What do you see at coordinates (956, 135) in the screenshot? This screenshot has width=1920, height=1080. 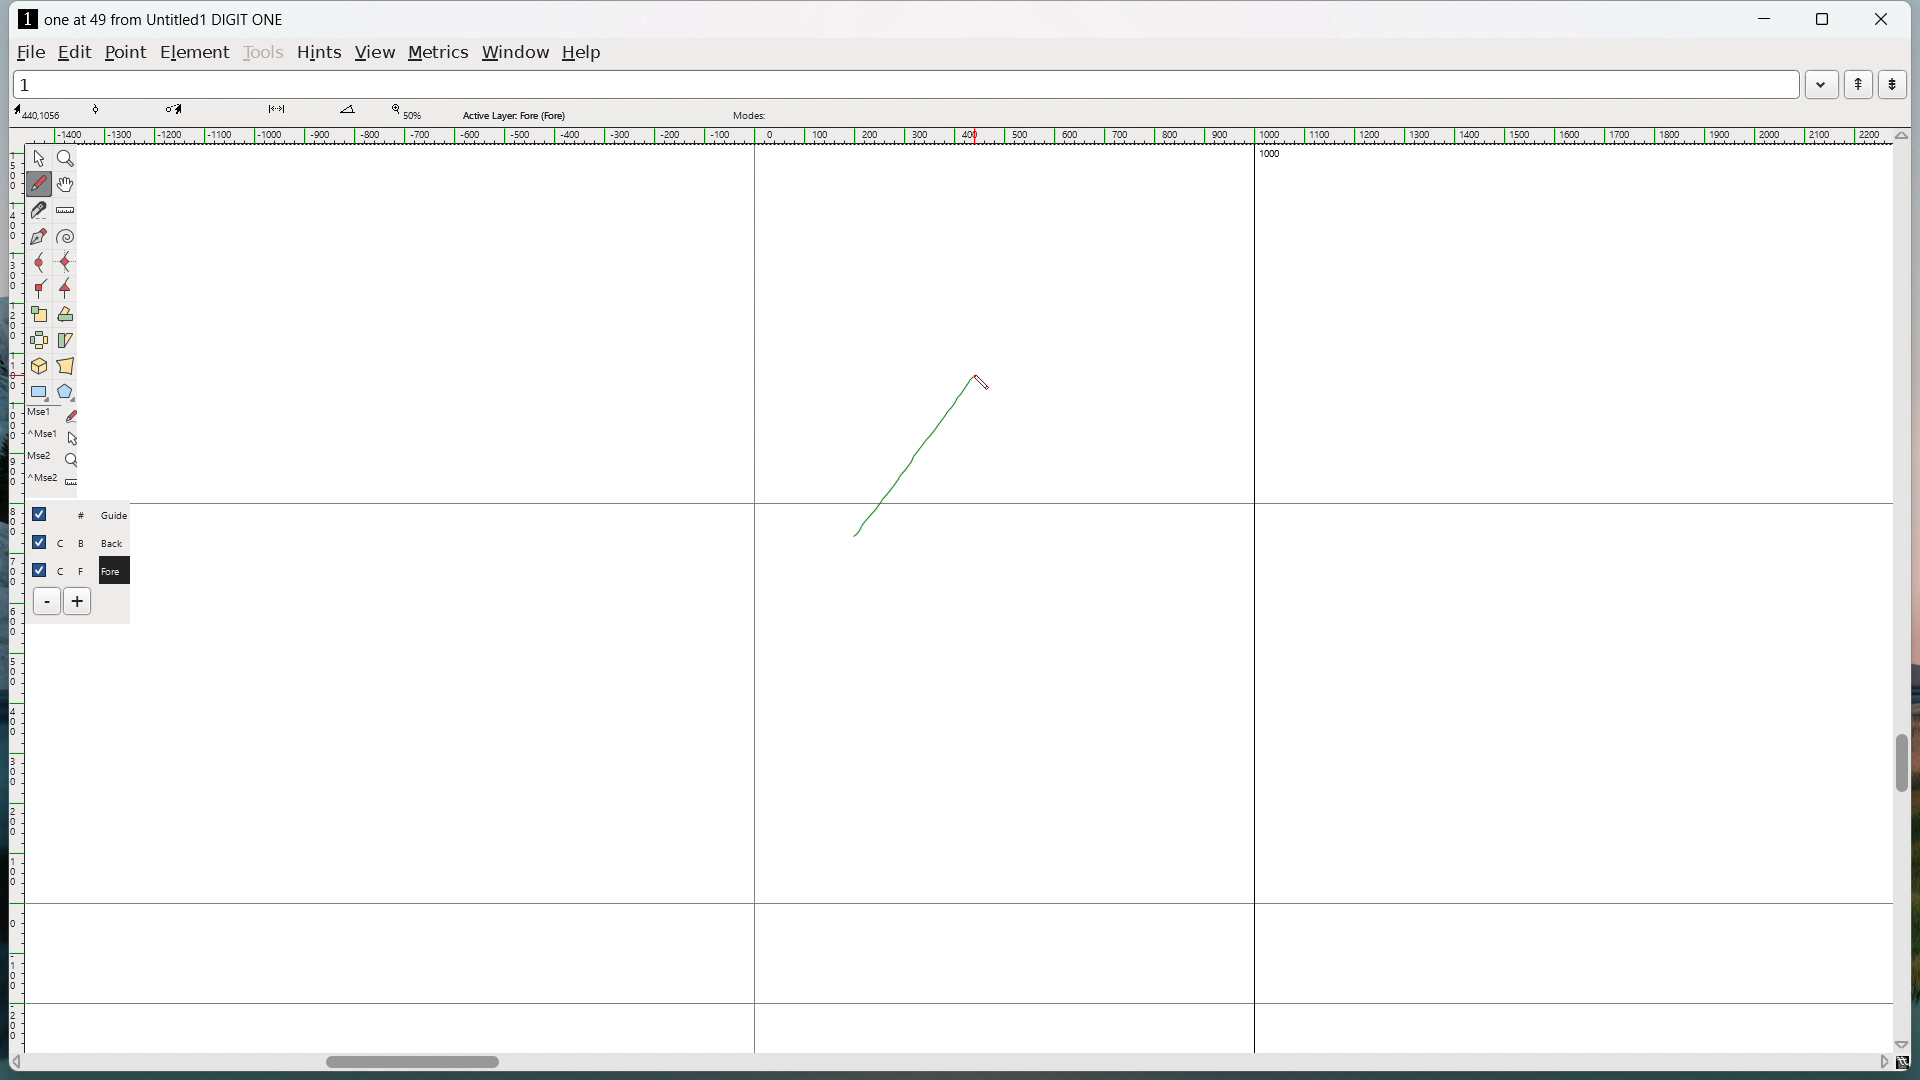 I see `horizontal ruler` at bounding box center [956, 135].